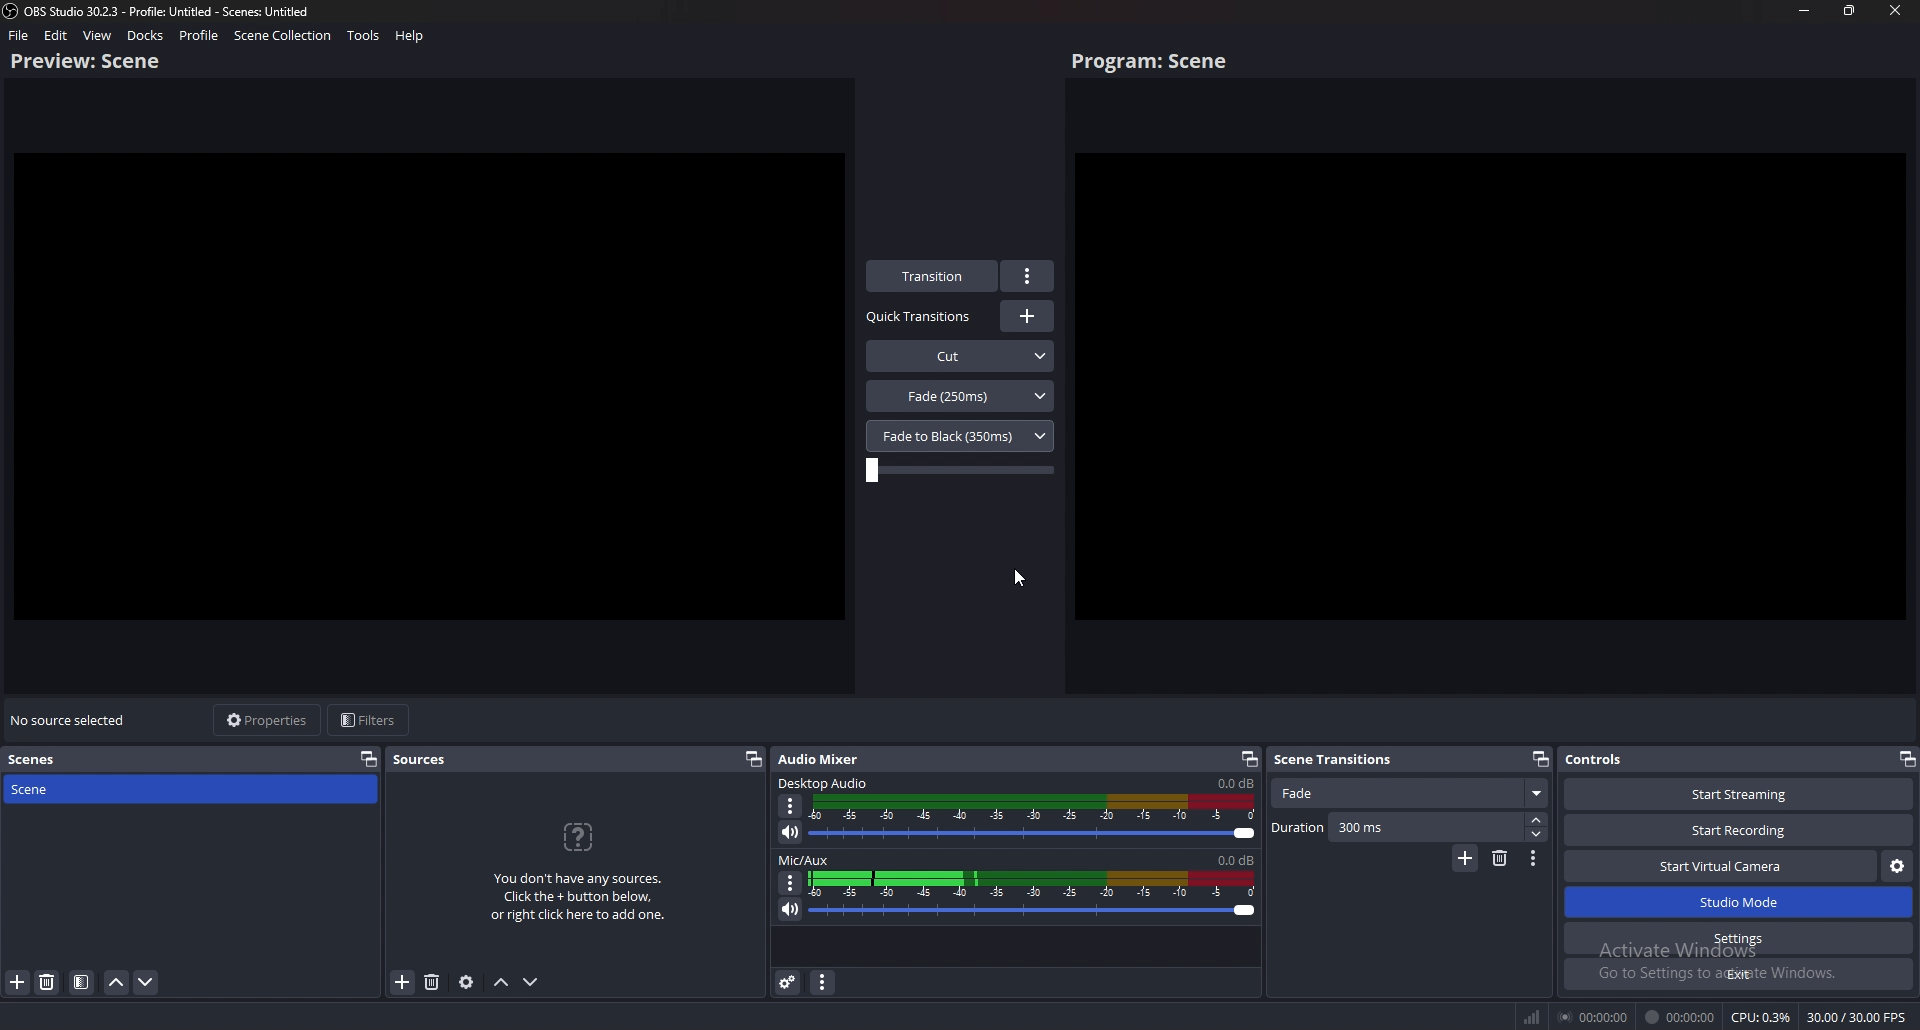 The height and width of the screenshot is (1030, 1920). I want to click on filter, so click(82, 983).